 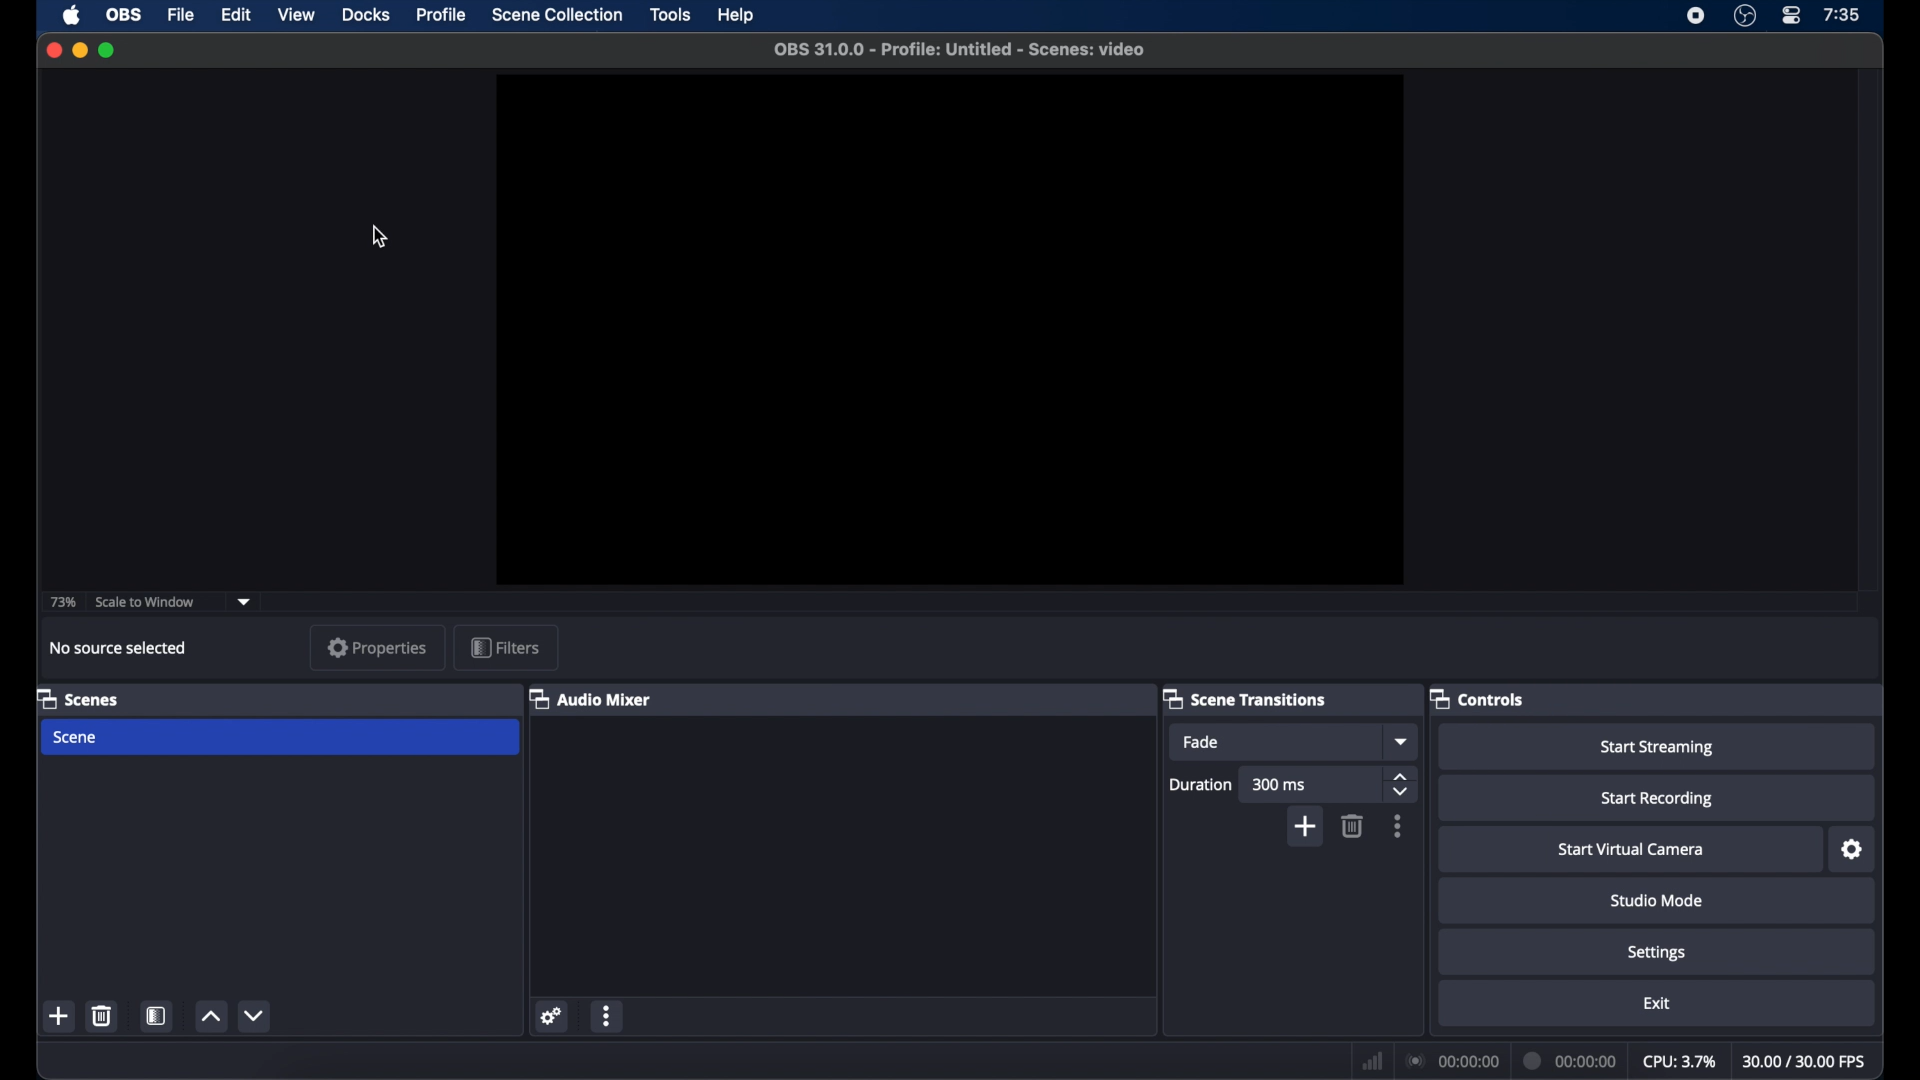 I want to click on filename, so click(x=959, y=50).